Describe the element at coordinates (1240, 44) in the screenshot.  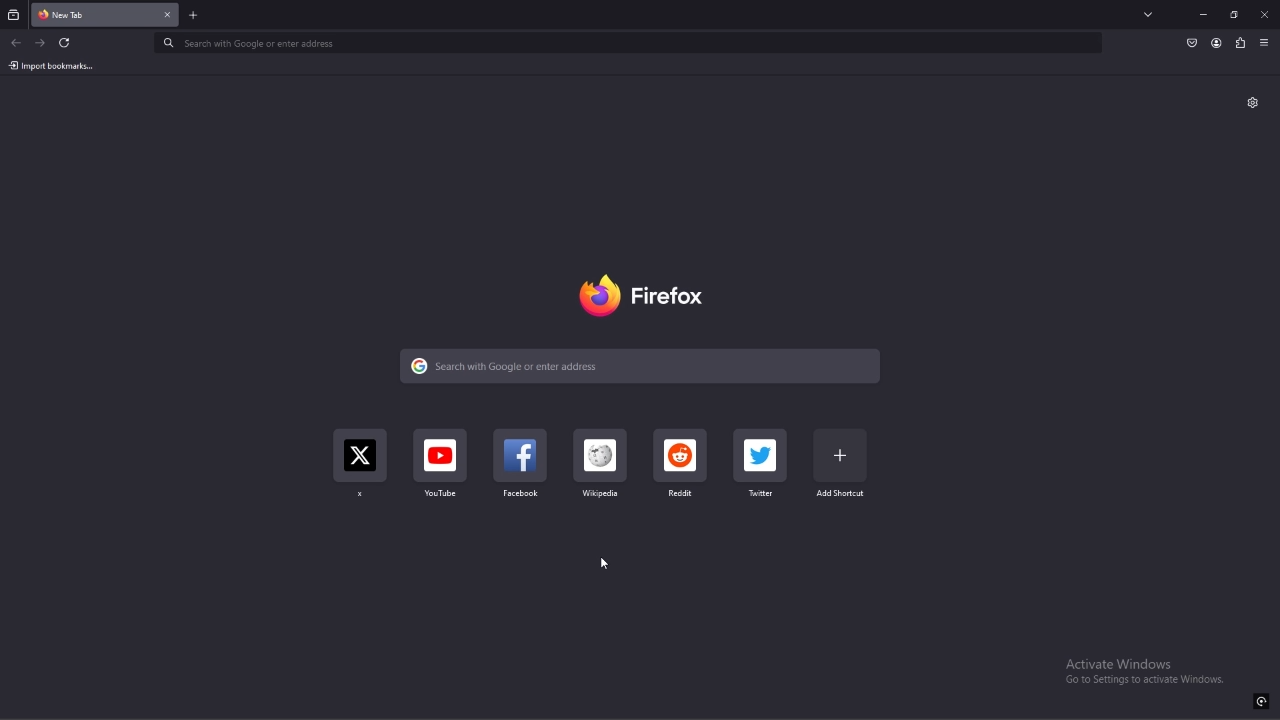
I see `extensions` at that location.